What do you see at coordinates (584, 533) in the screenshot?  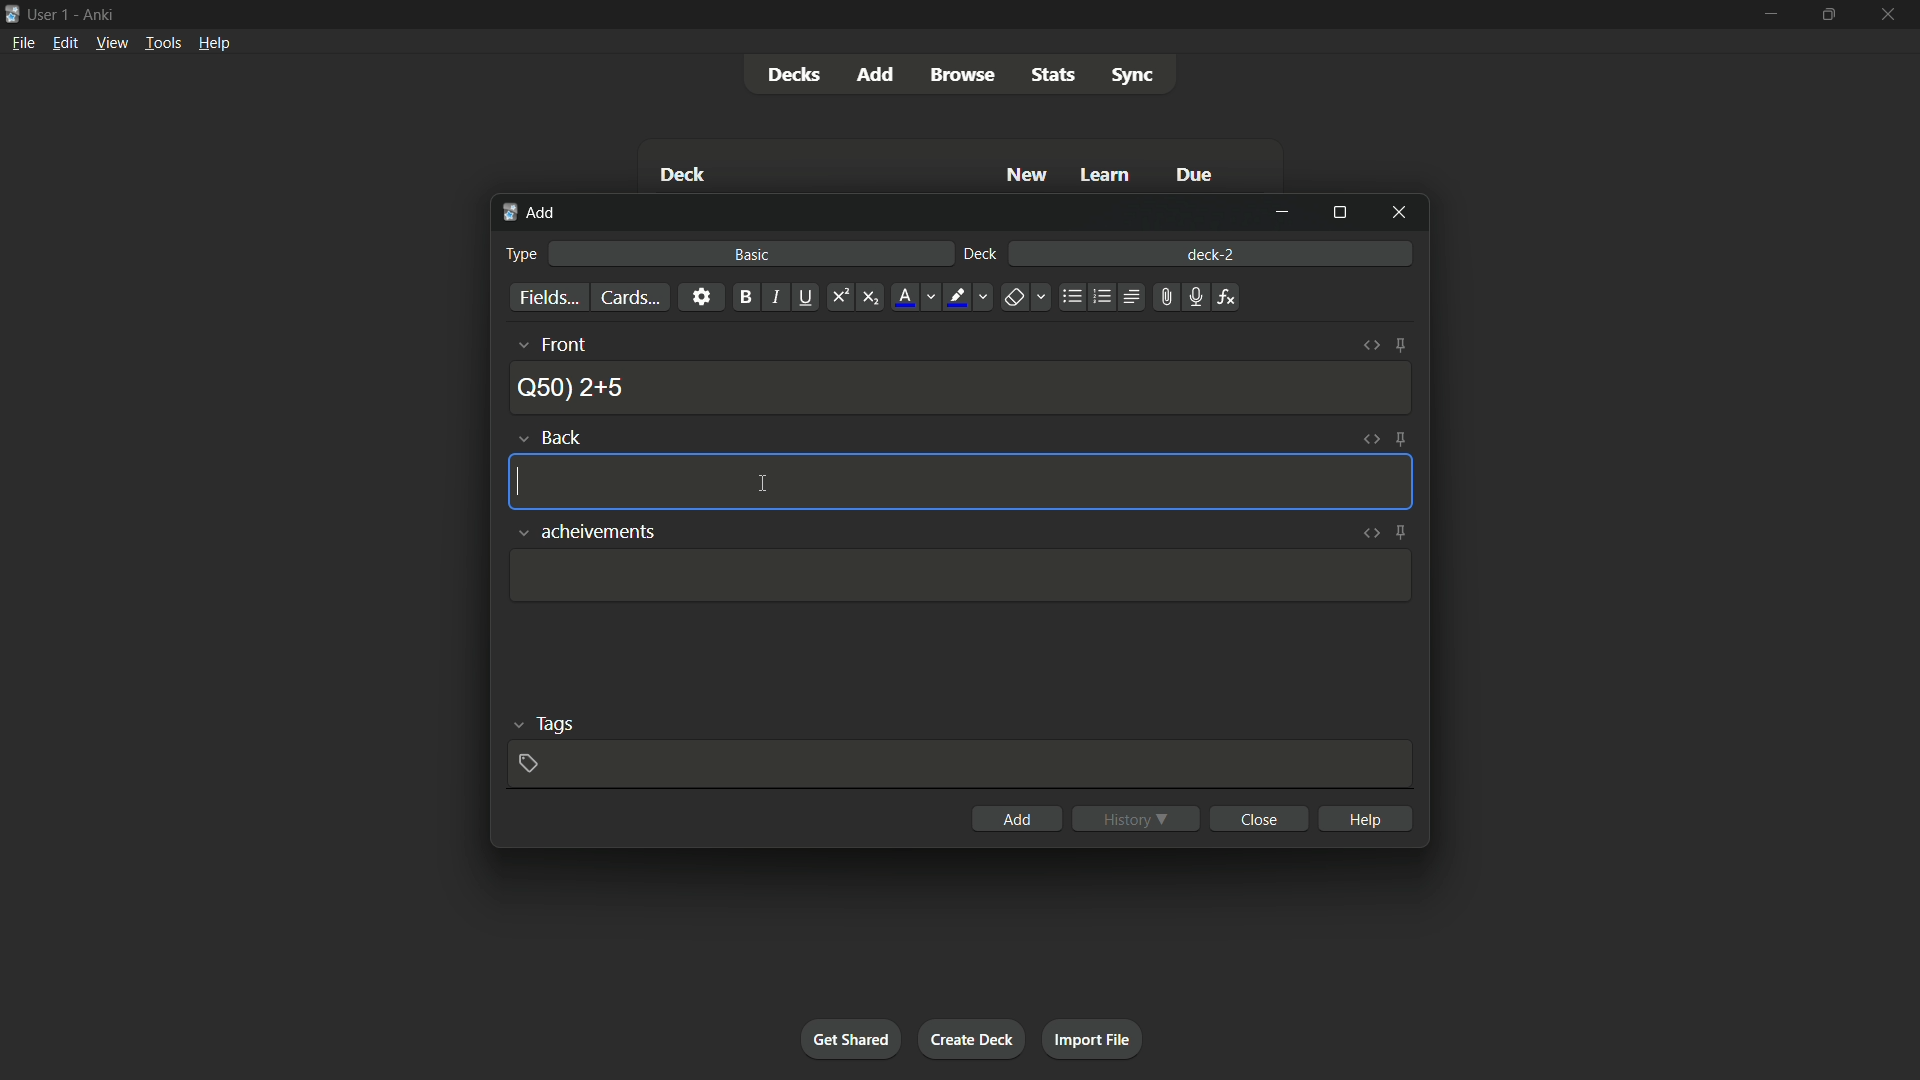 I see `achievements` at bounding box center [584, 533].